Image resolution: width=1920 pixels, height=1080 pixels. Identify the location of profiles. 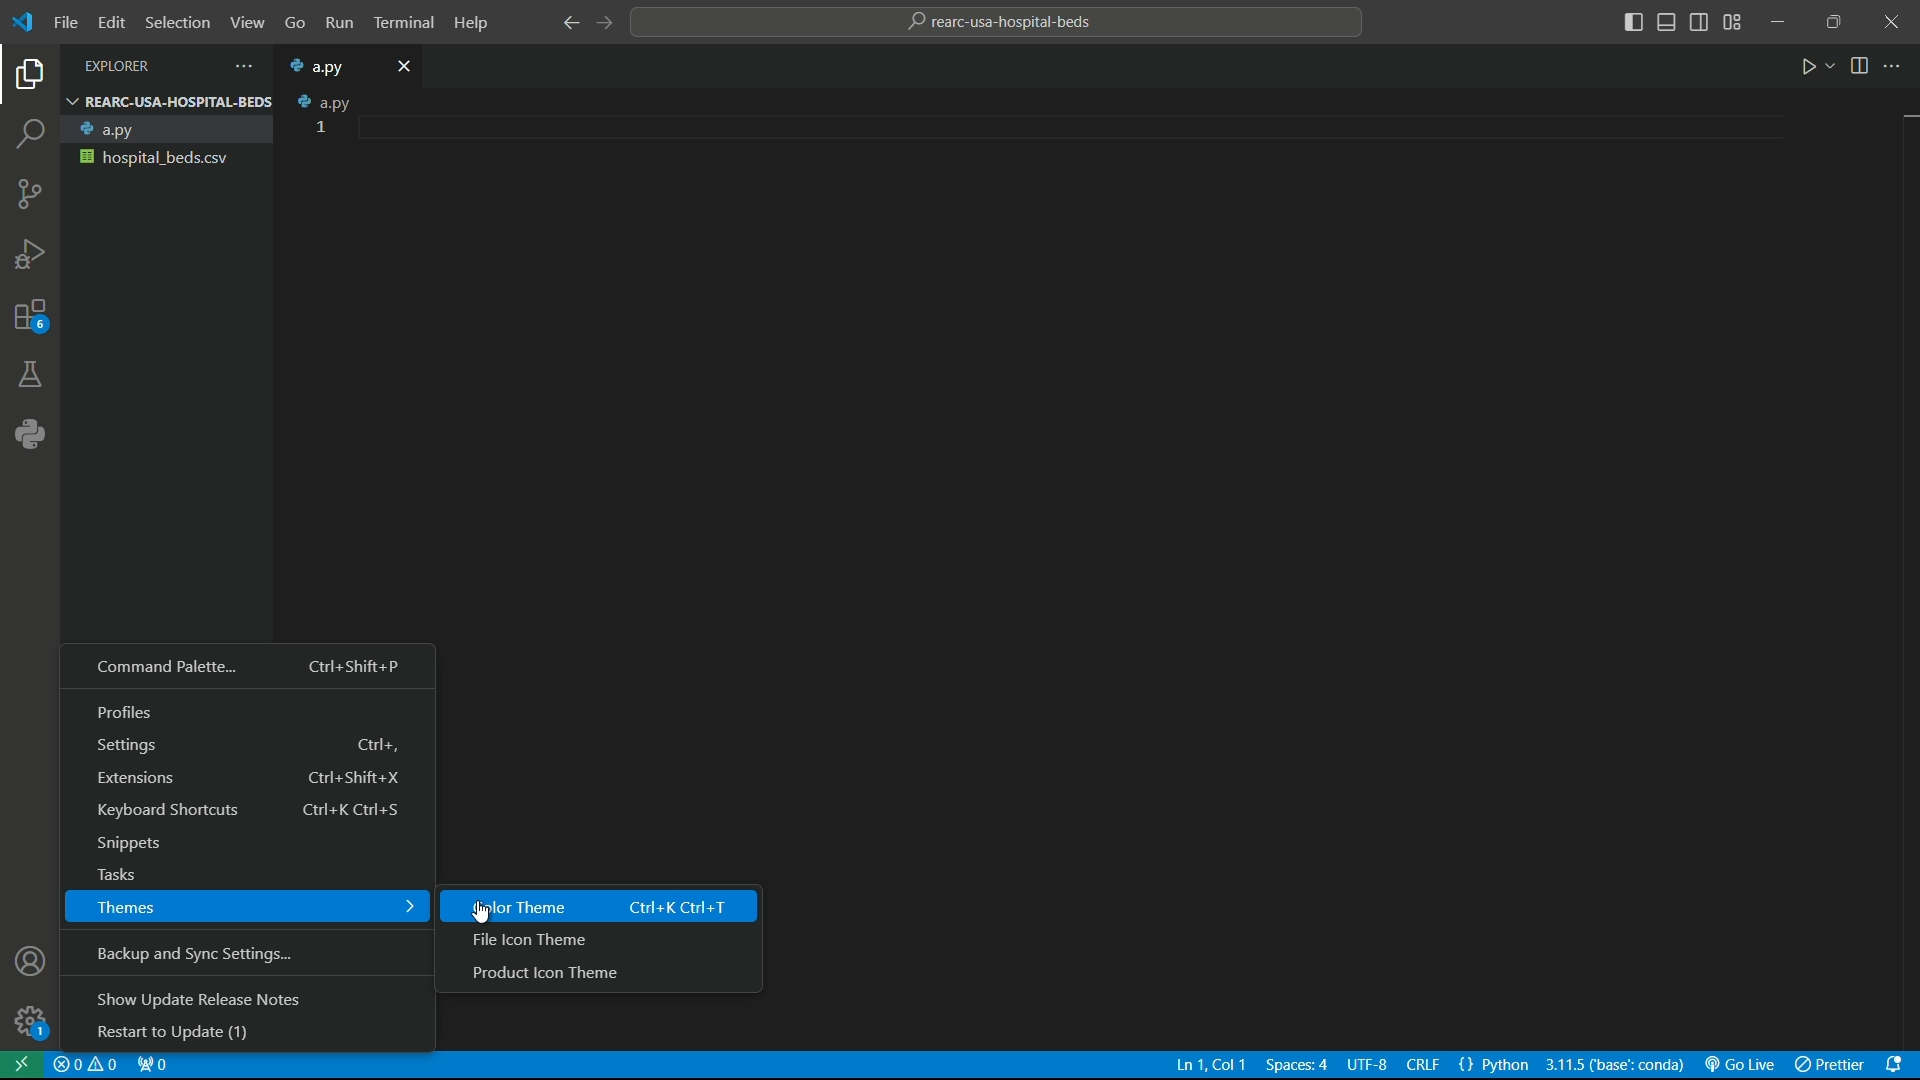
(249, 713).